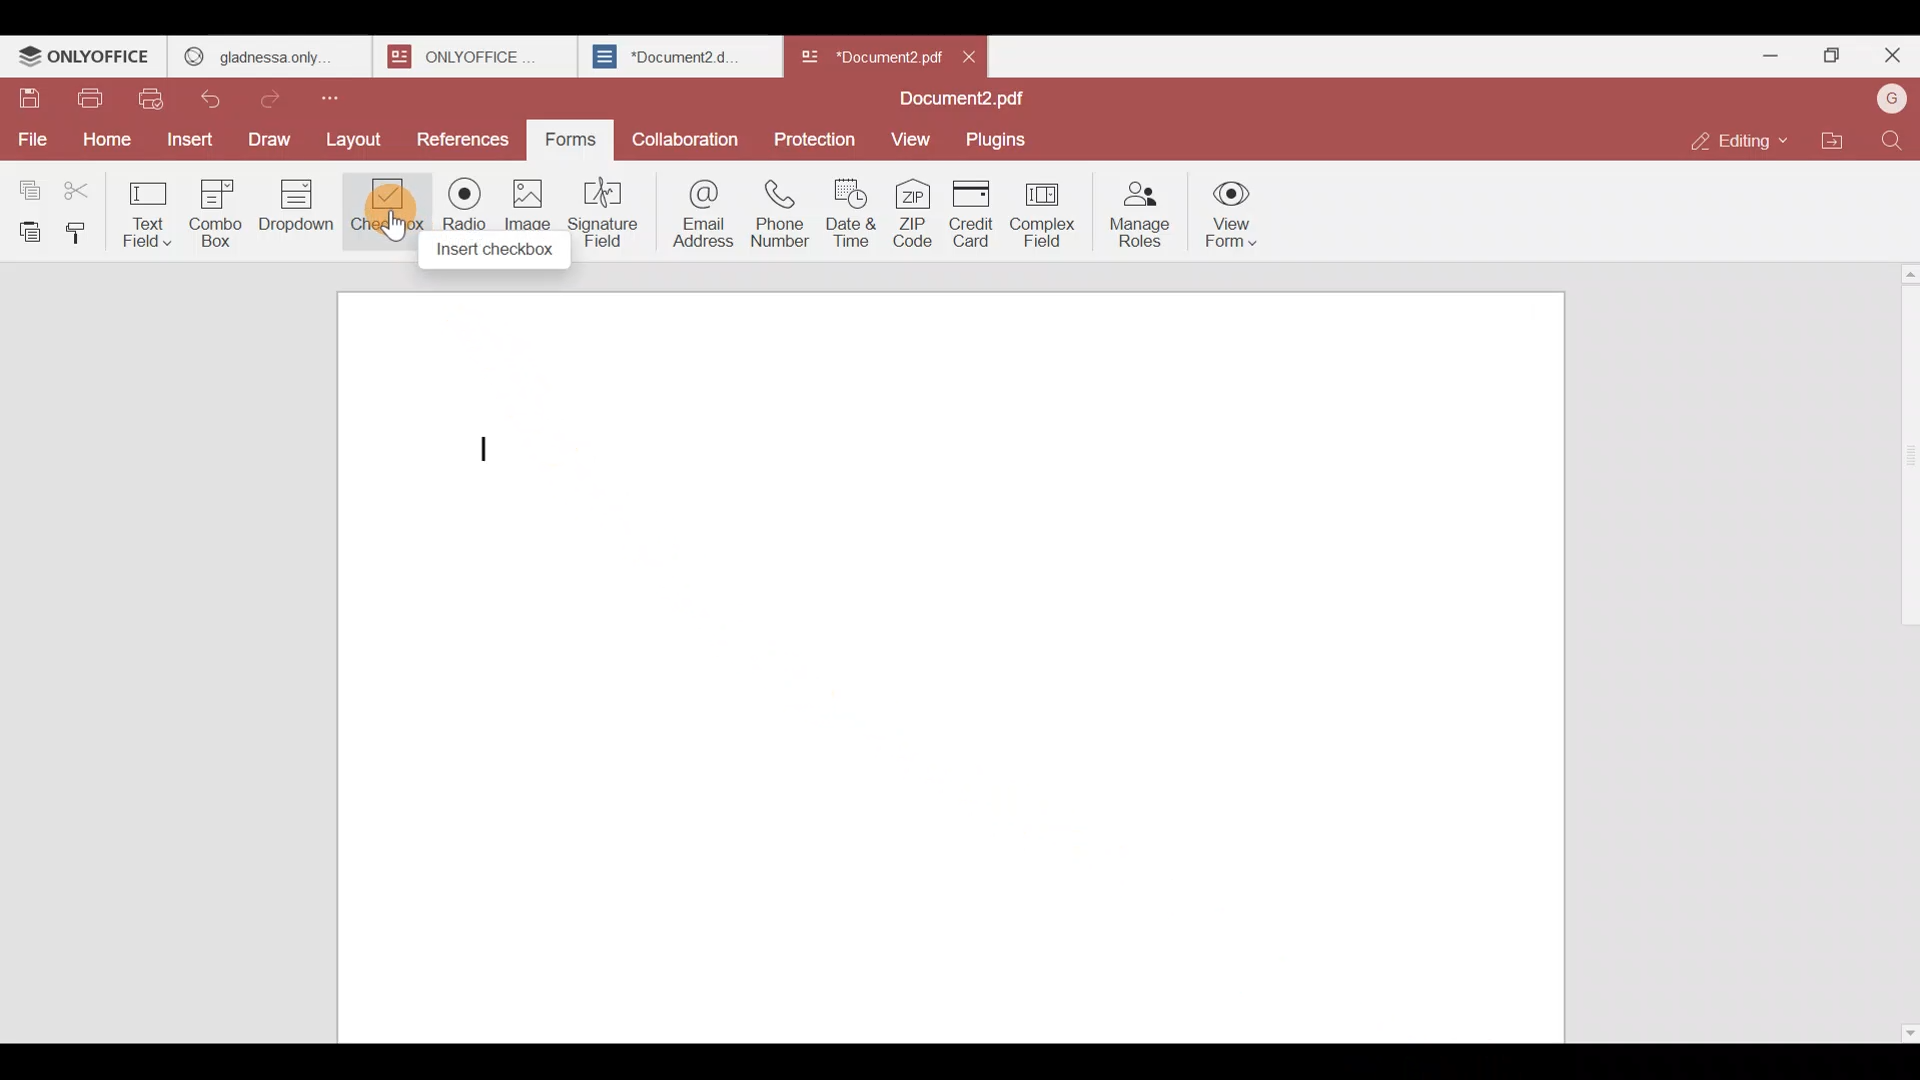  What do you see at coordinates (32, 137) in the screenshot?
I see `File` at bounding box center [32, 137].